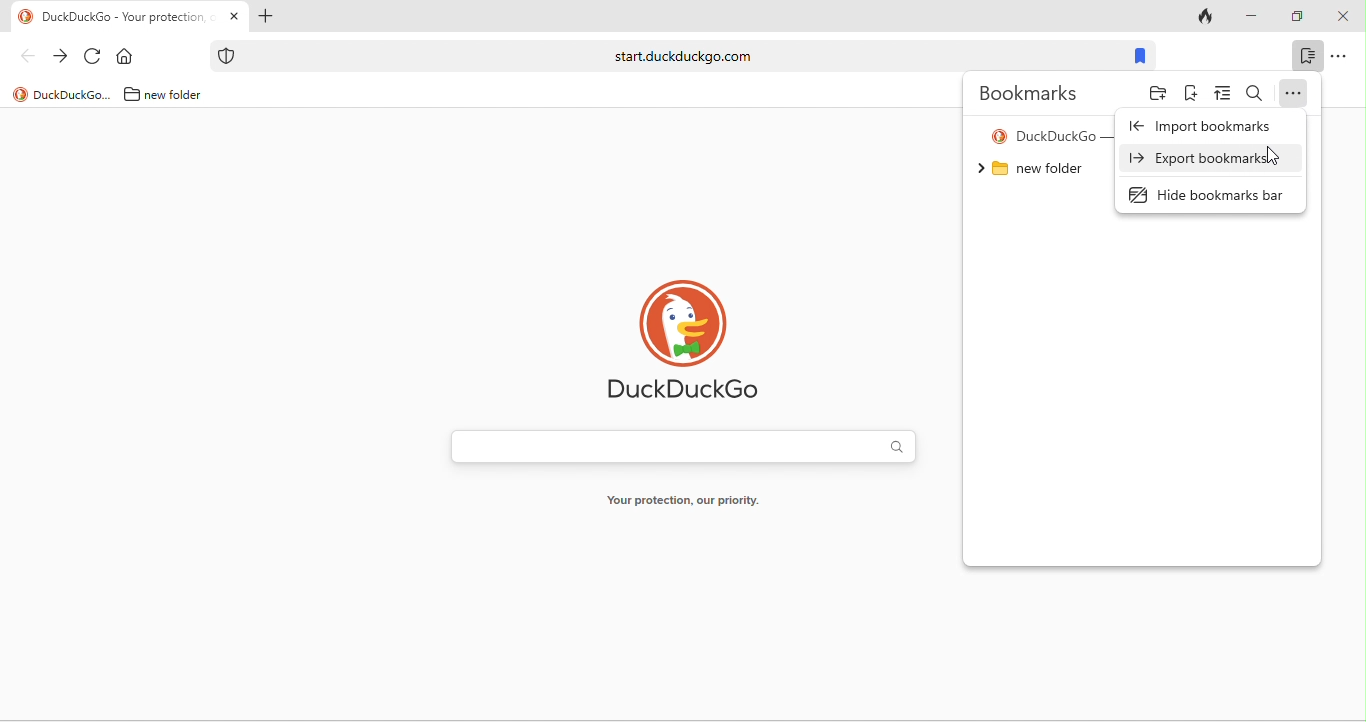  What do you see at coordinates (61, 94) in the screenshot?
I see `duckduckgo ` at bounding box center [61, 94].